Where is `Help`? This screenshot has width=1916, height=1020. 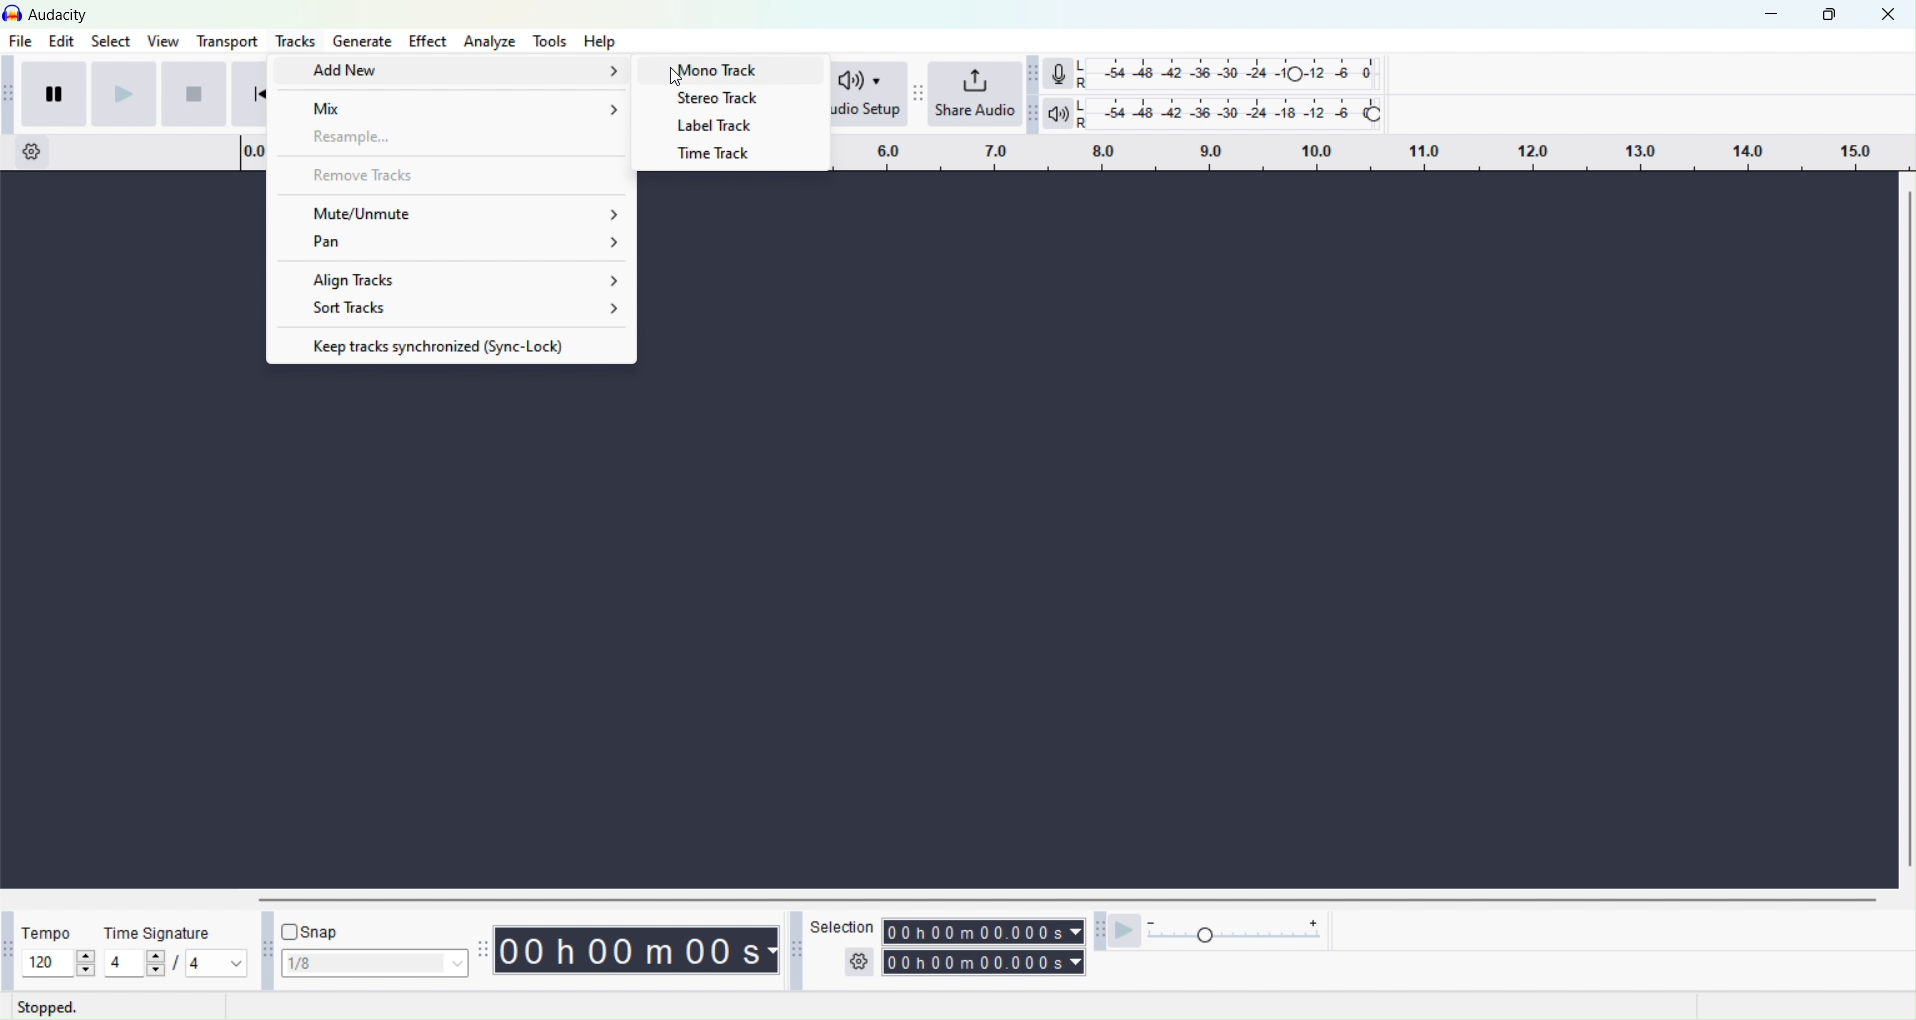
Help is located at coordinates (600, 41).